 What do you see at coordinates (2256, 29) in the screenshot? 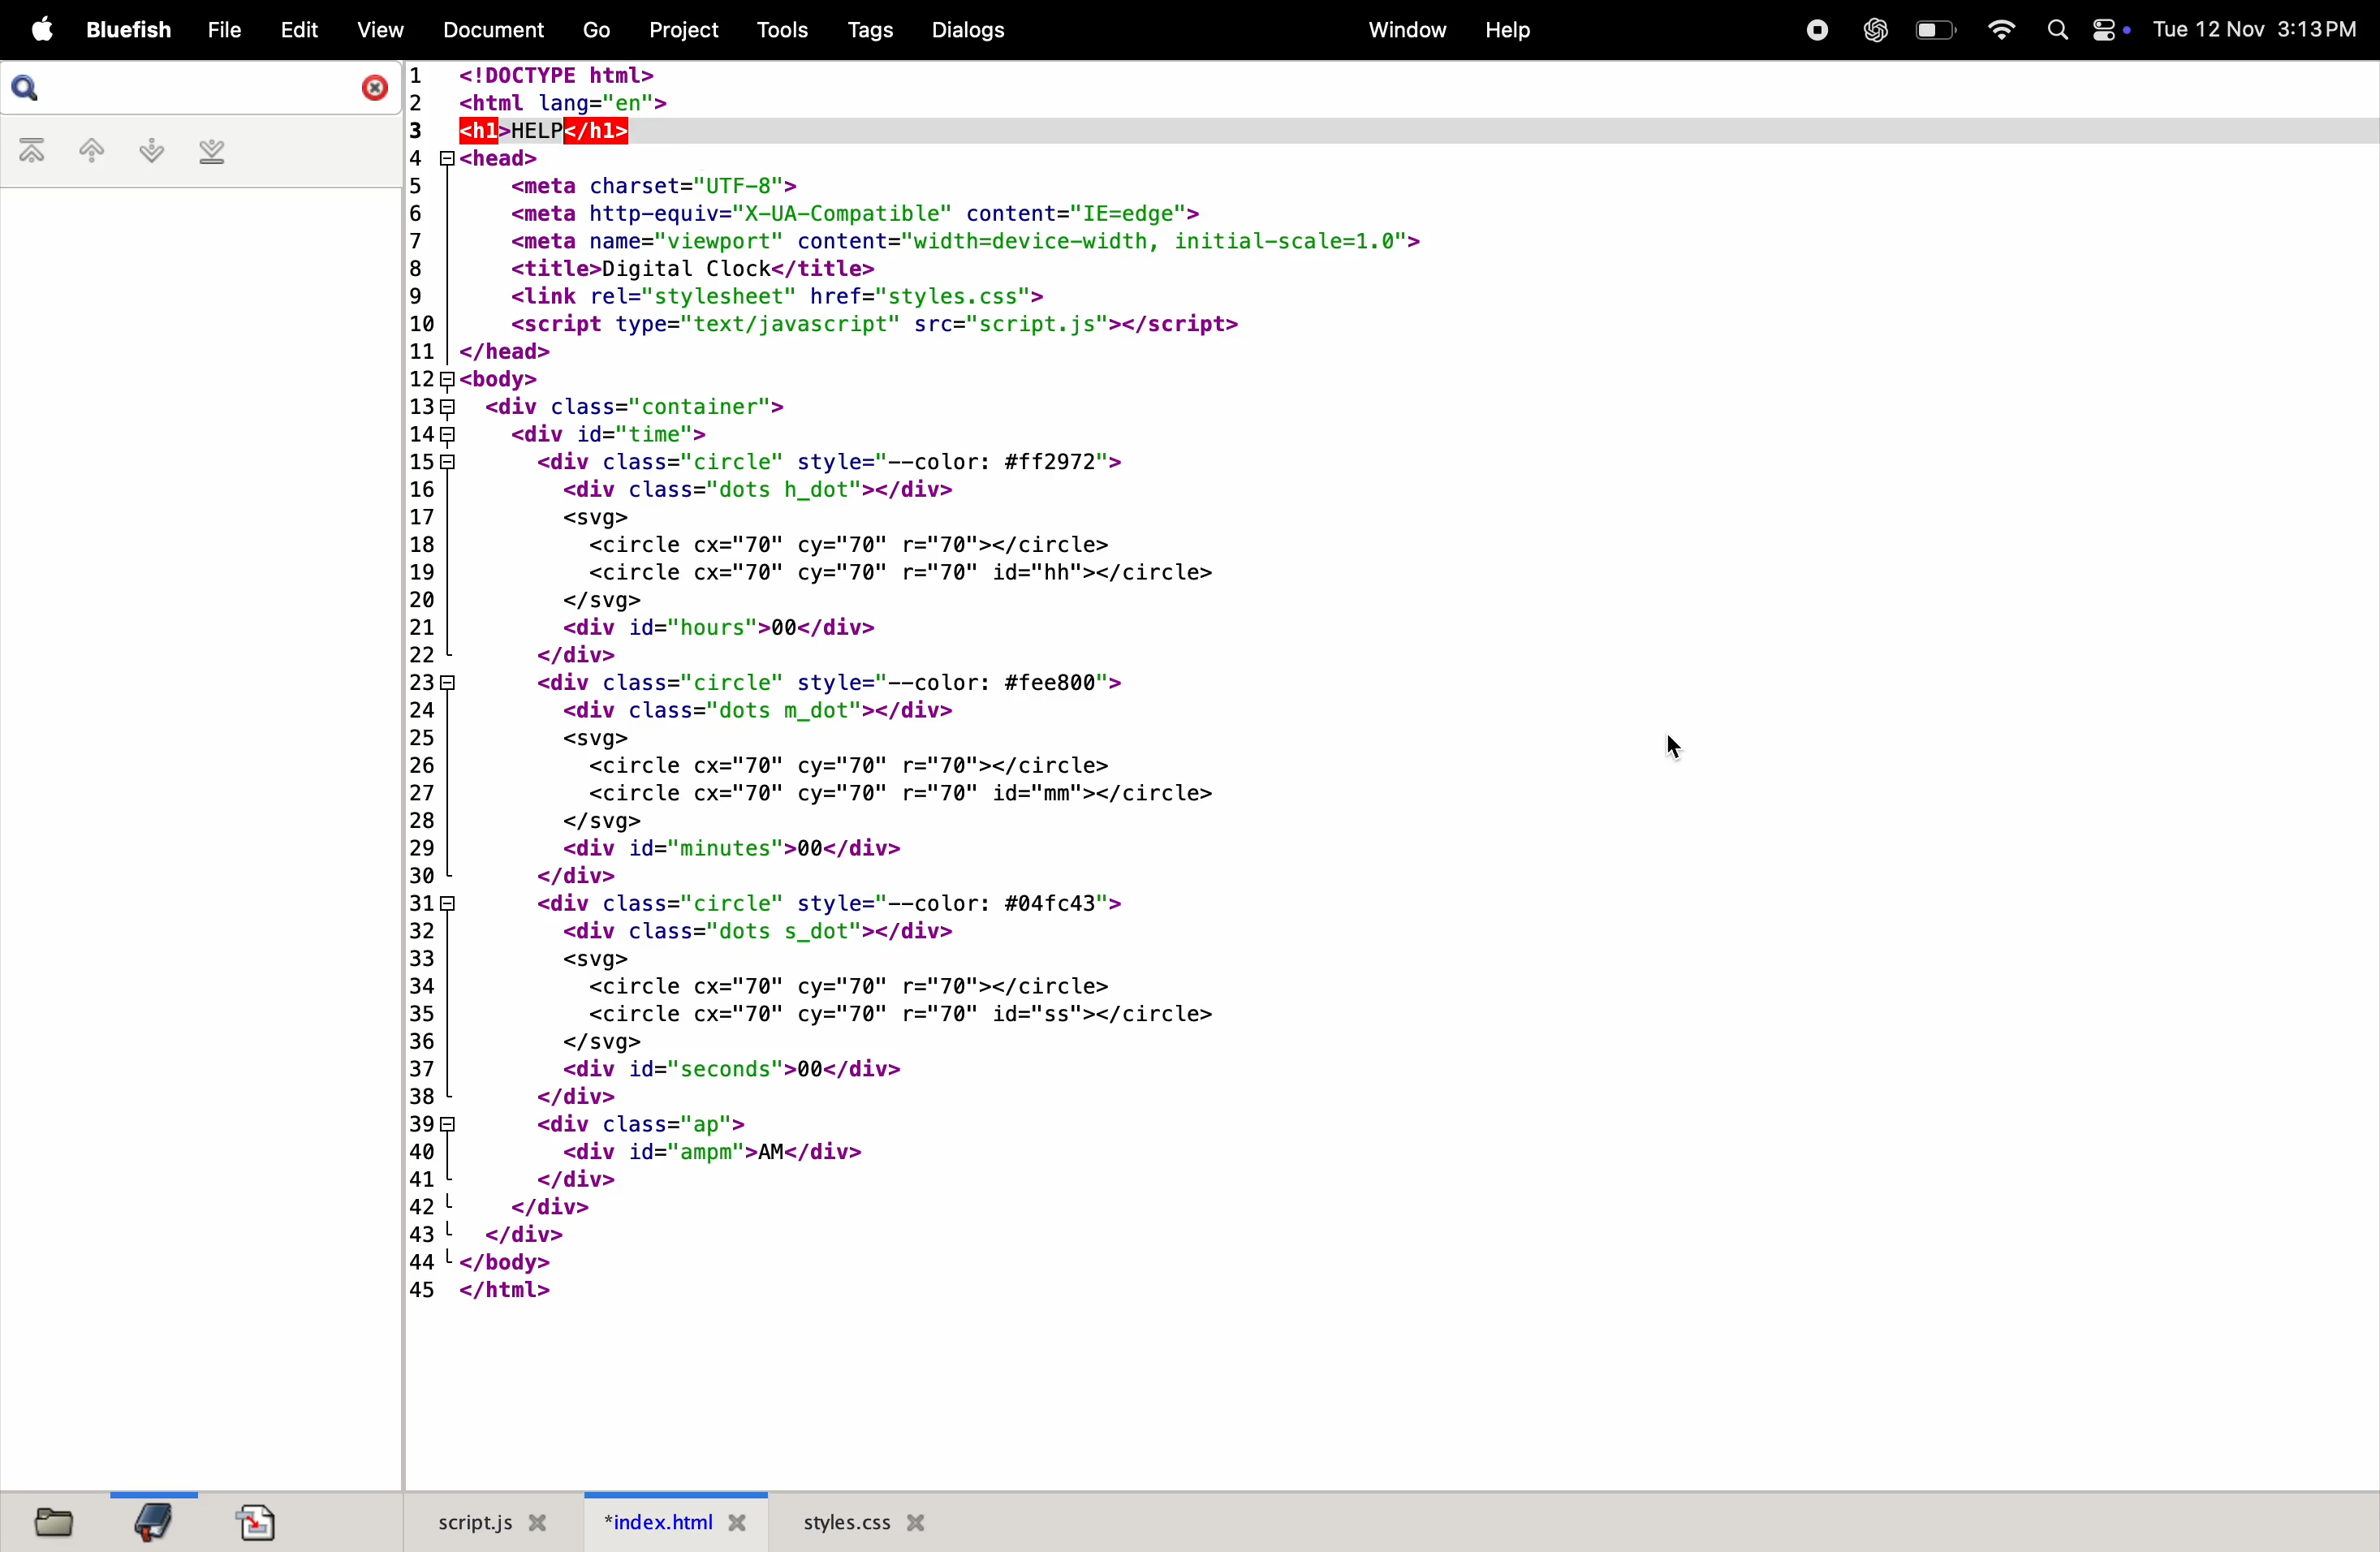
I see `tue 12 nov 3:13 pm` at bounding box center [2256, 29].